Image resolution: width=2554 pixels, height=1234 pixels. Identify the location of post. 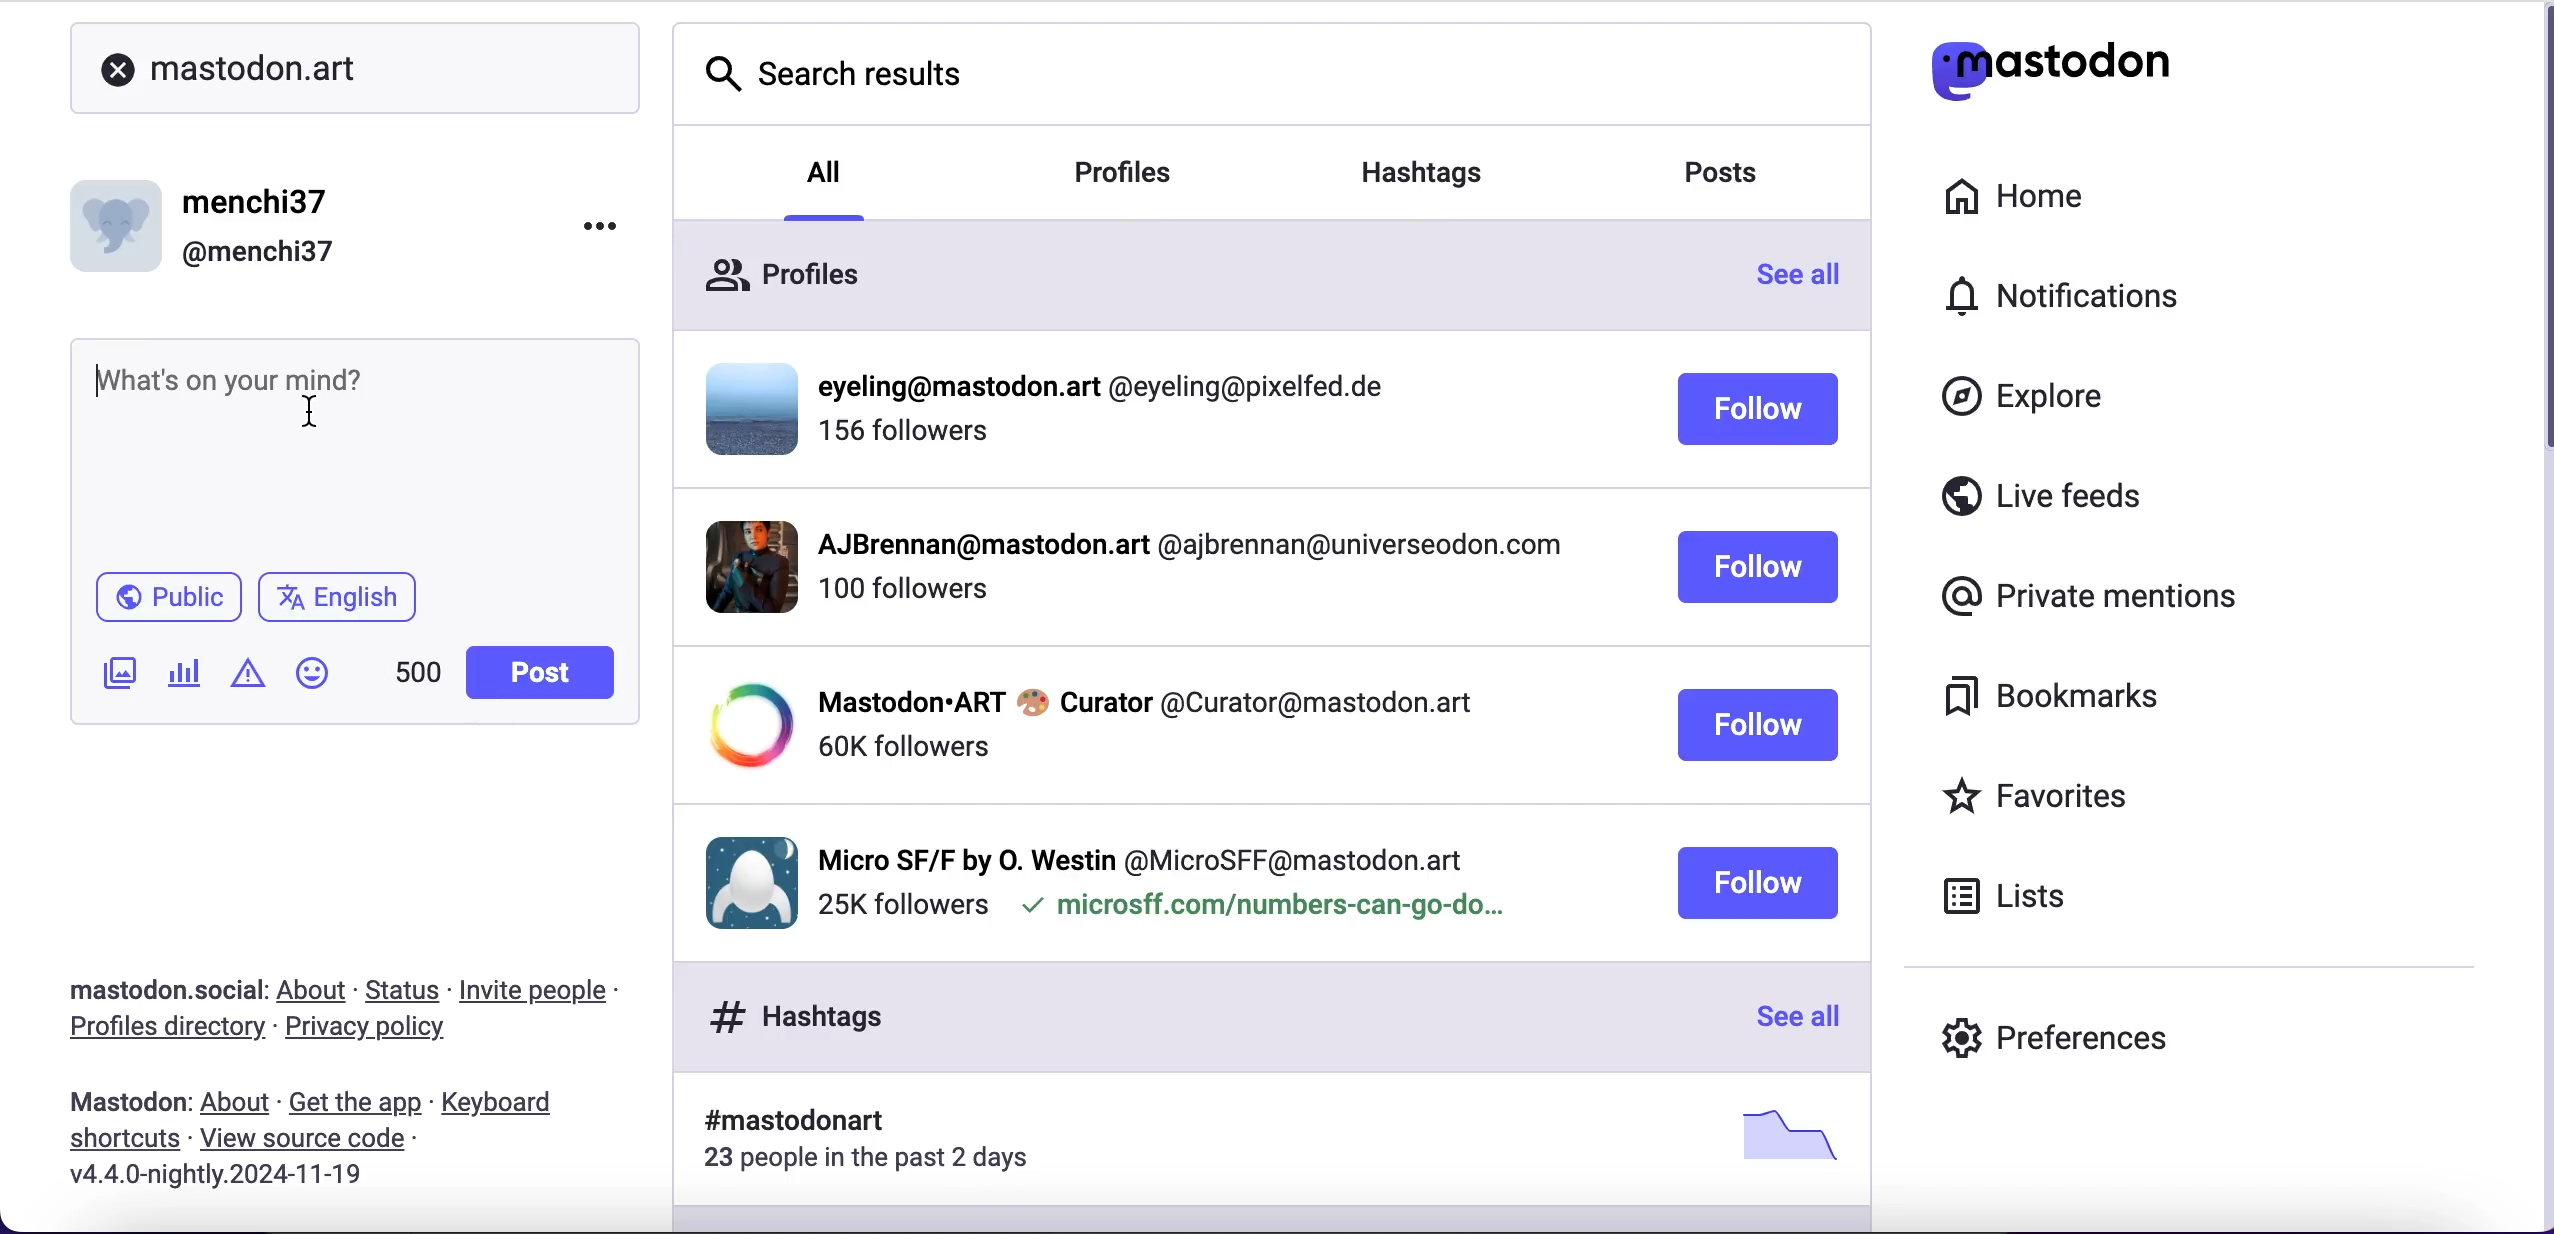
(542, 673).